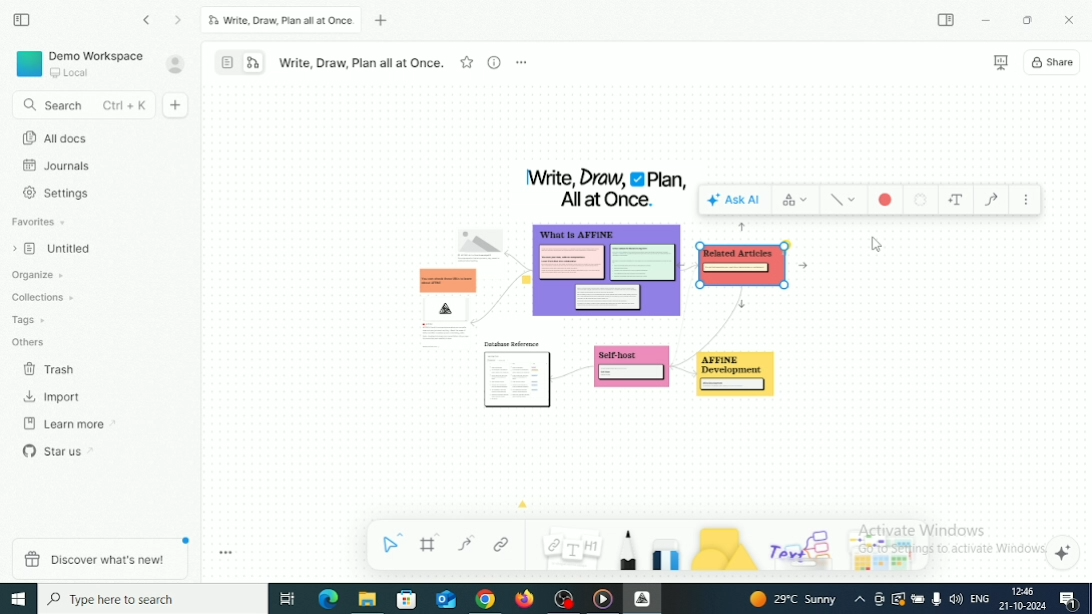 The height and width of the screenshot is (614, 1092). I want to click on Others, so click(30, 341).